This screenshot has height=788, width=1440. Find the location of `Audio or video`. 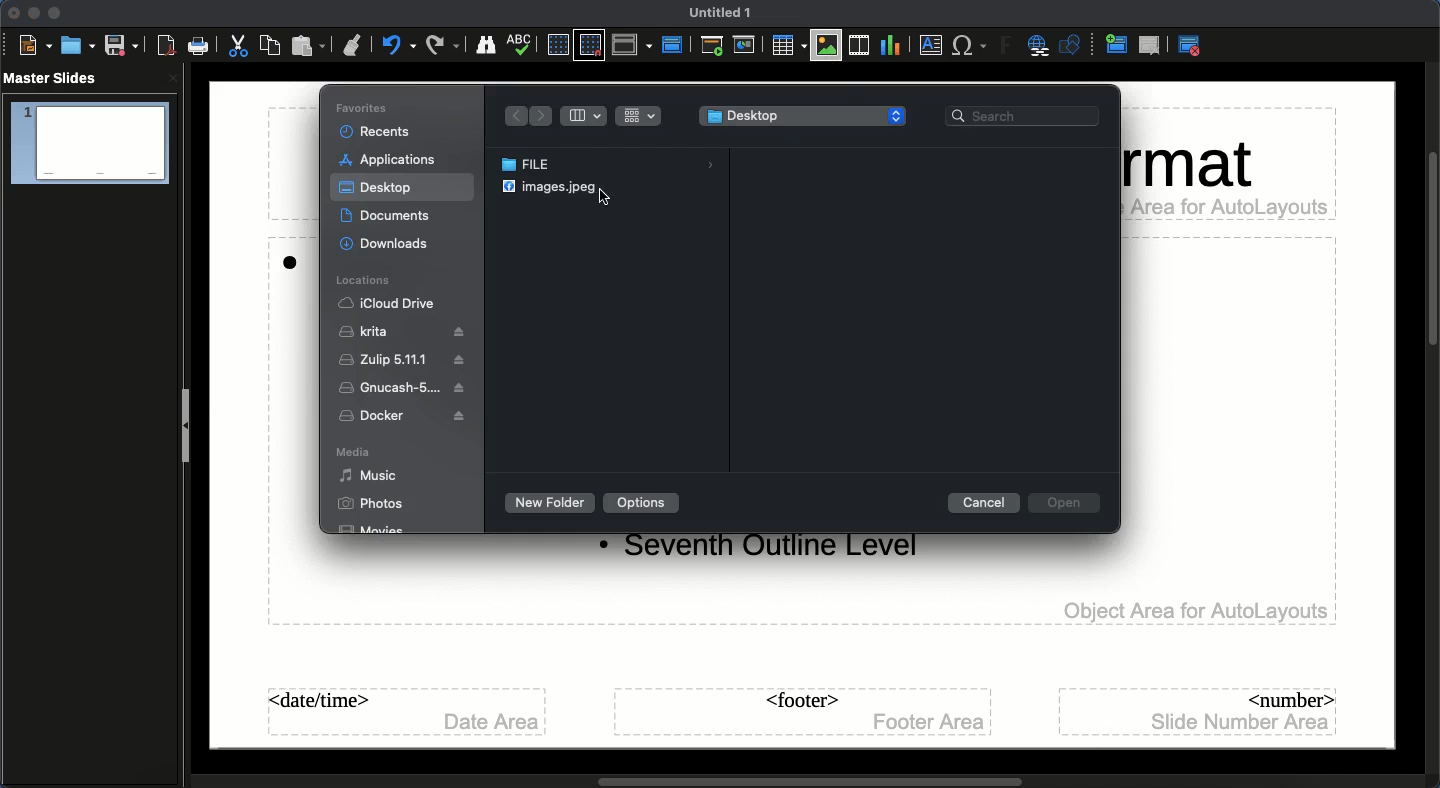

Audio or video is located at coordinates (858, 47).